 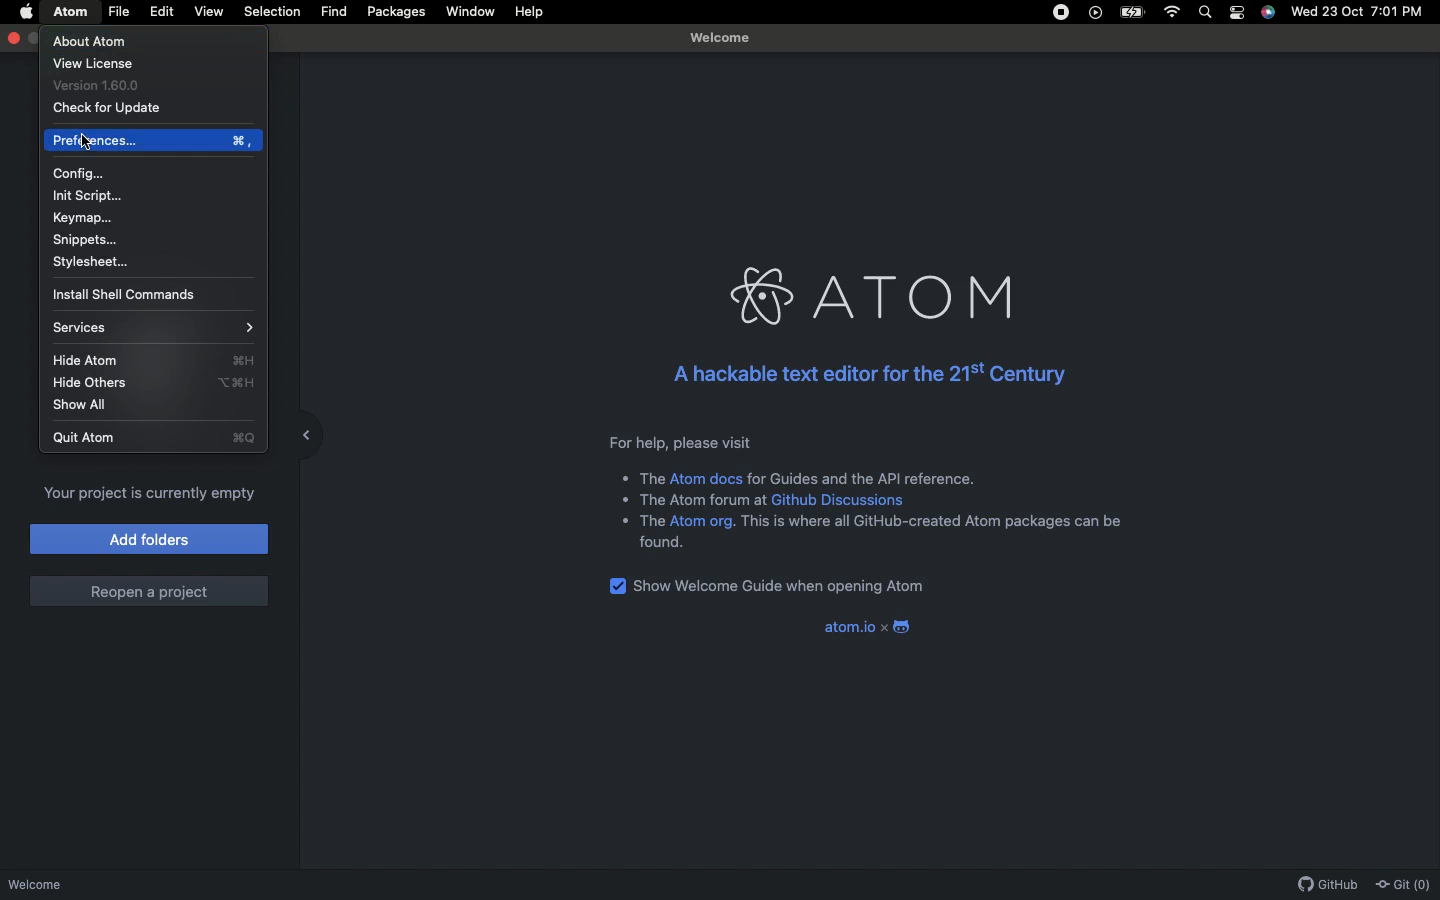 What do you see at coordinates (107, 110) in the screenshot?
I see `Check for update` at bounding box center [107, 110].